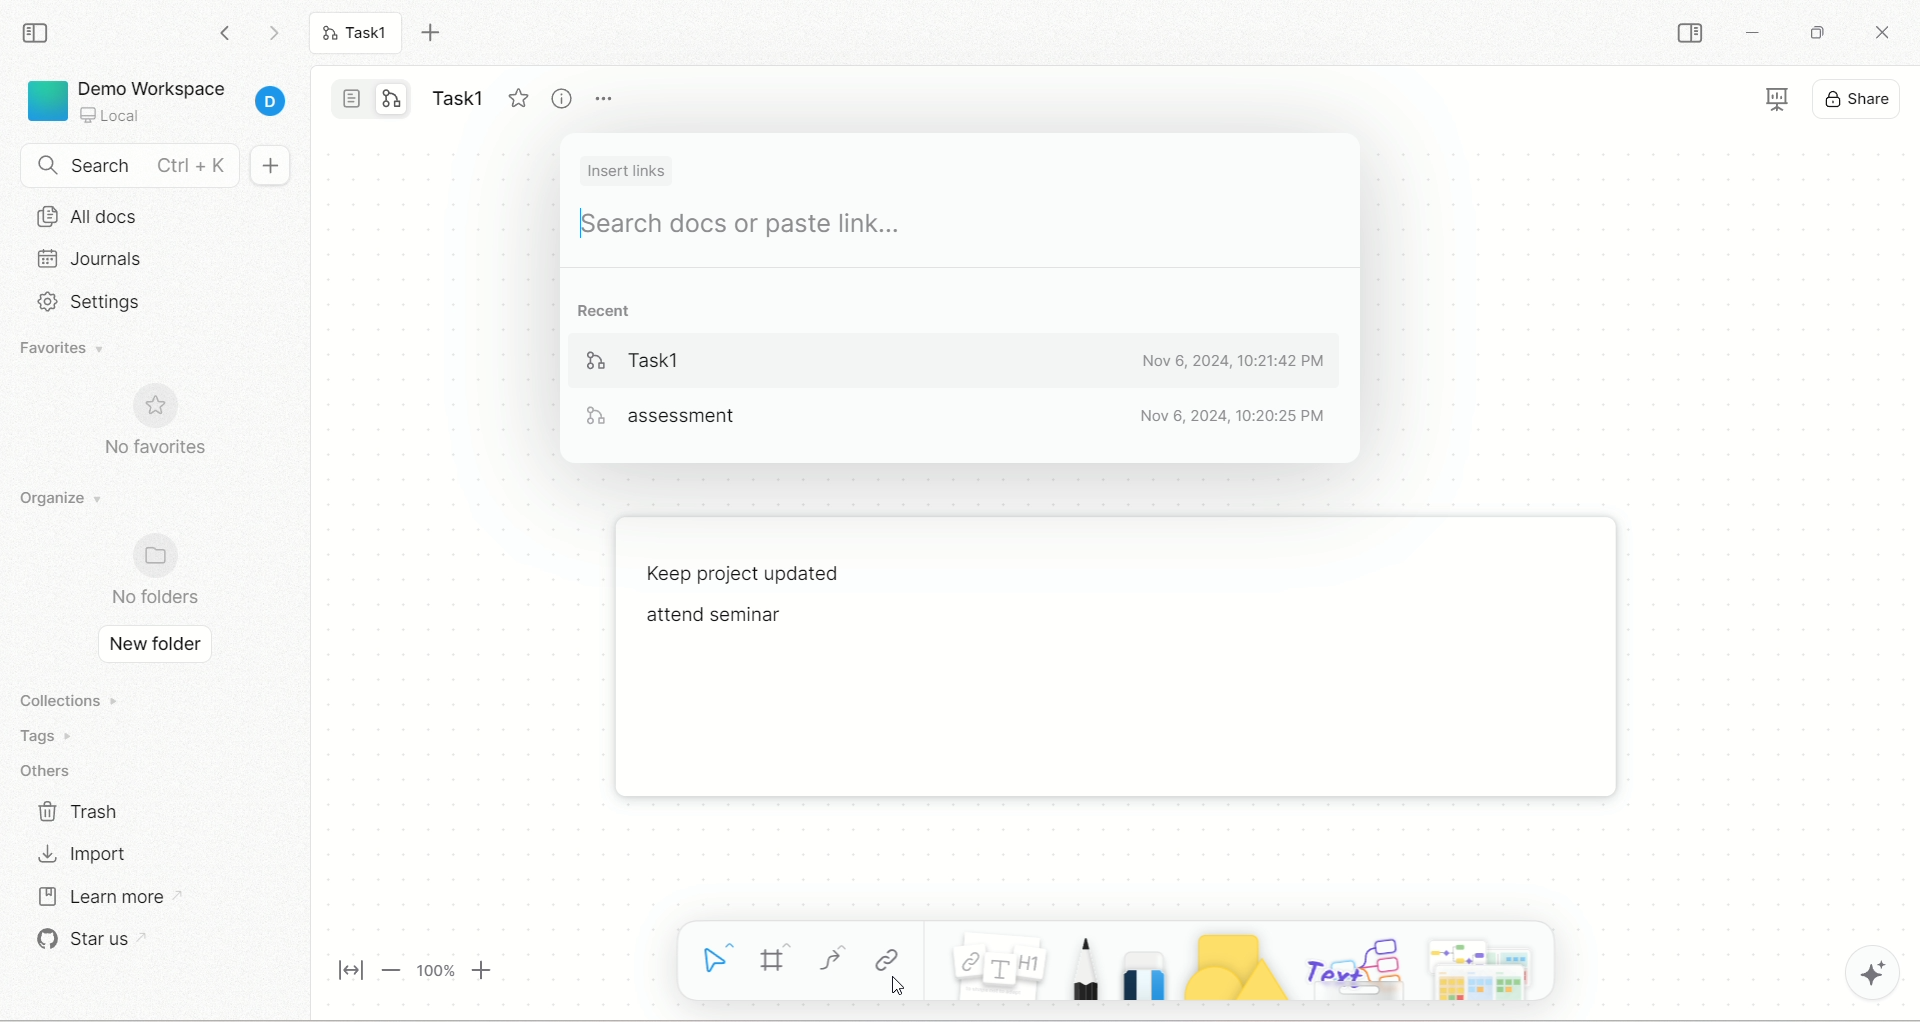  I want to click on title, so click(455, 93).